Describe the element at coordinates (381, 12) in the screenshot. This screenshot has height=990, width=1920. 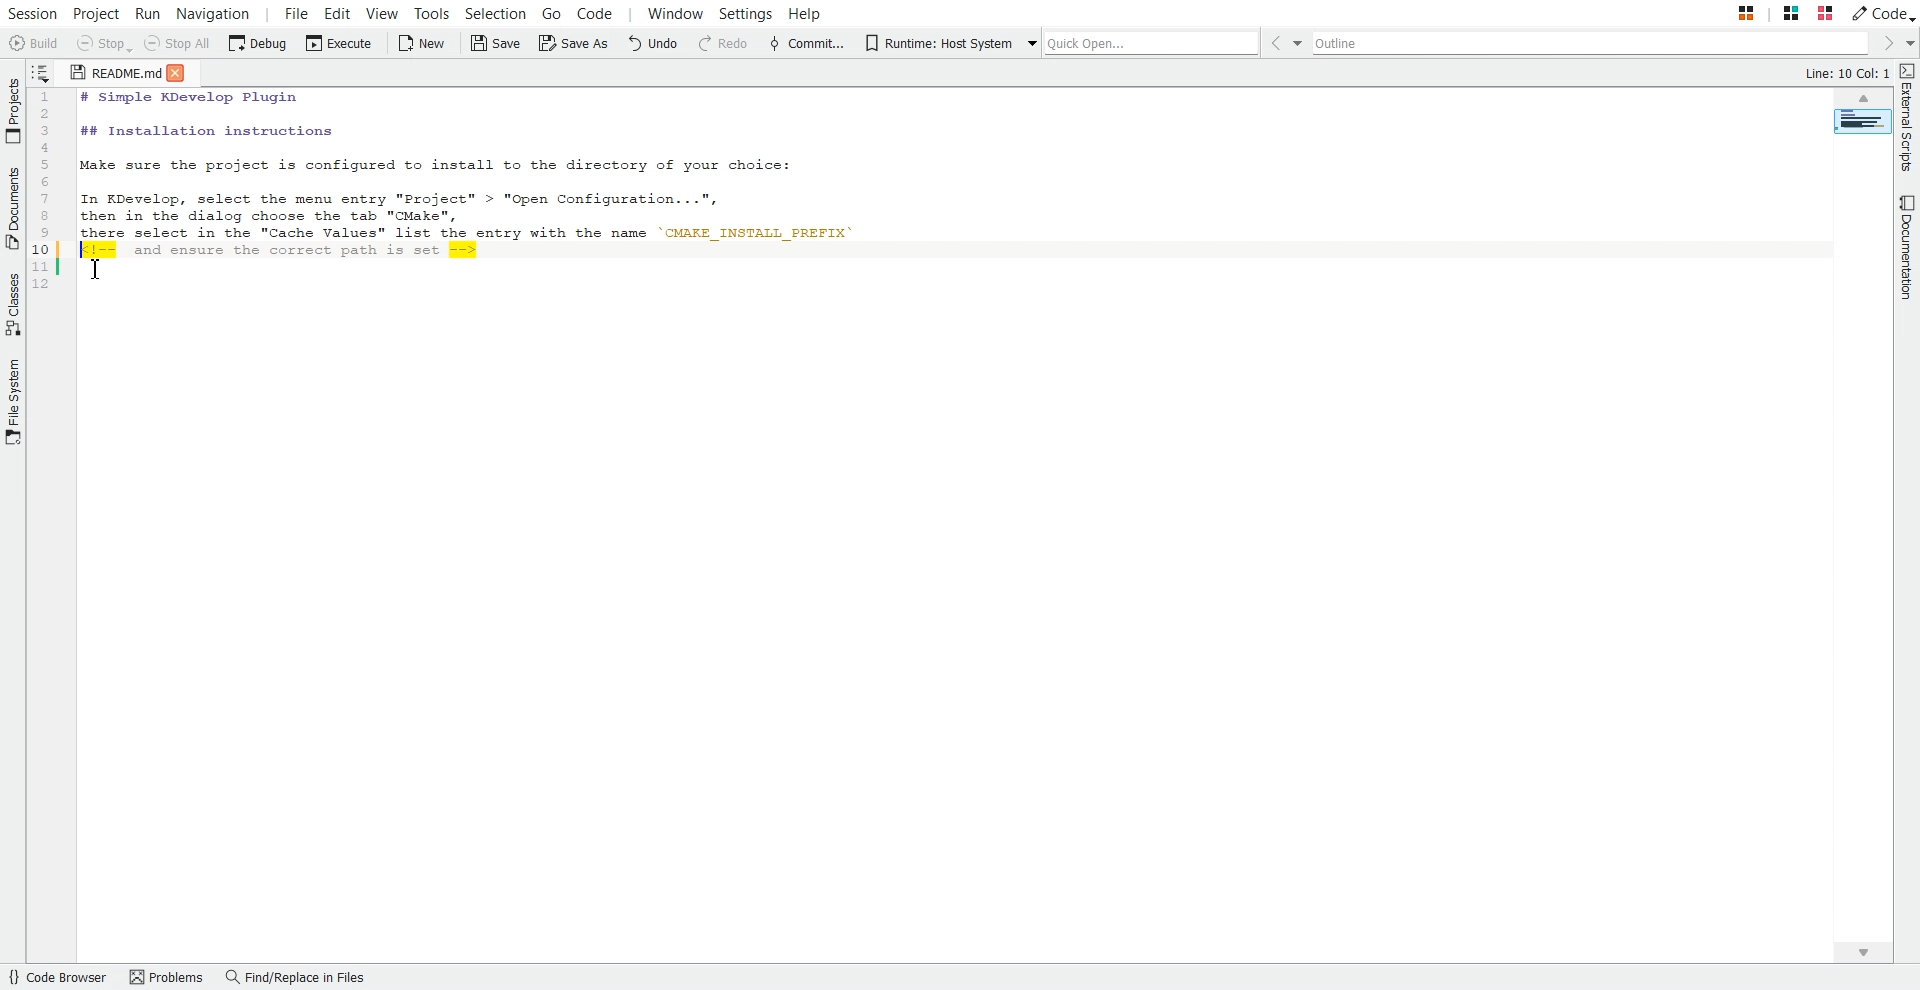
I see `View` at that location.